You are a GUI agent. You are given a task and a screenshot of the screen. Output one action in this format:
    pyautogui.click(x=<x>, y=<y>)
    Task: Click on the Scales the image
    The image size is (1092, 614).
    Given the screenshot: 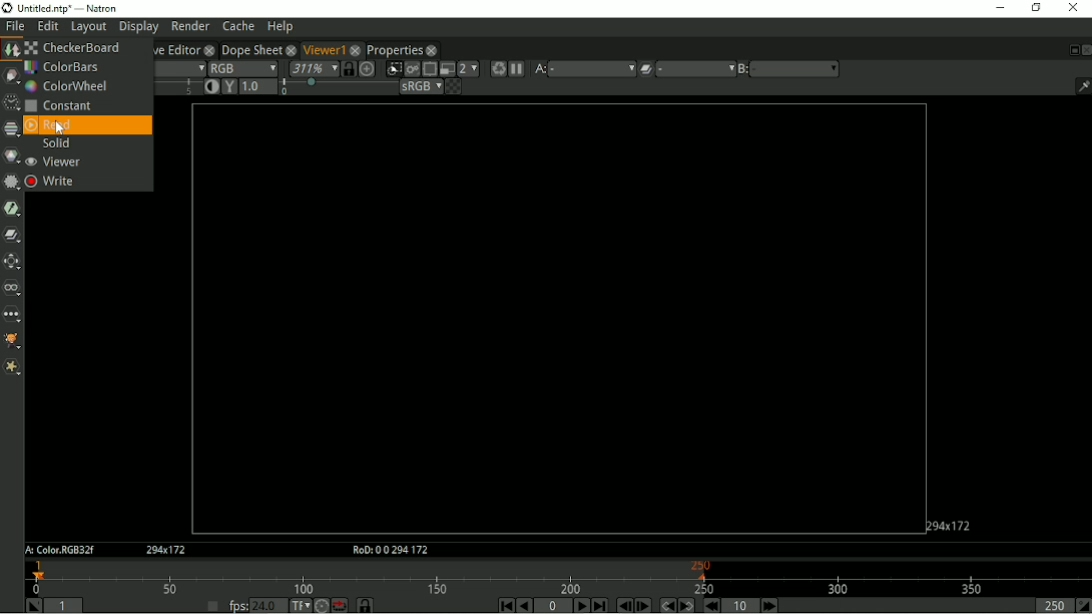 What is the action you would take?
    pyautogui.click(x=367, y=68)
    